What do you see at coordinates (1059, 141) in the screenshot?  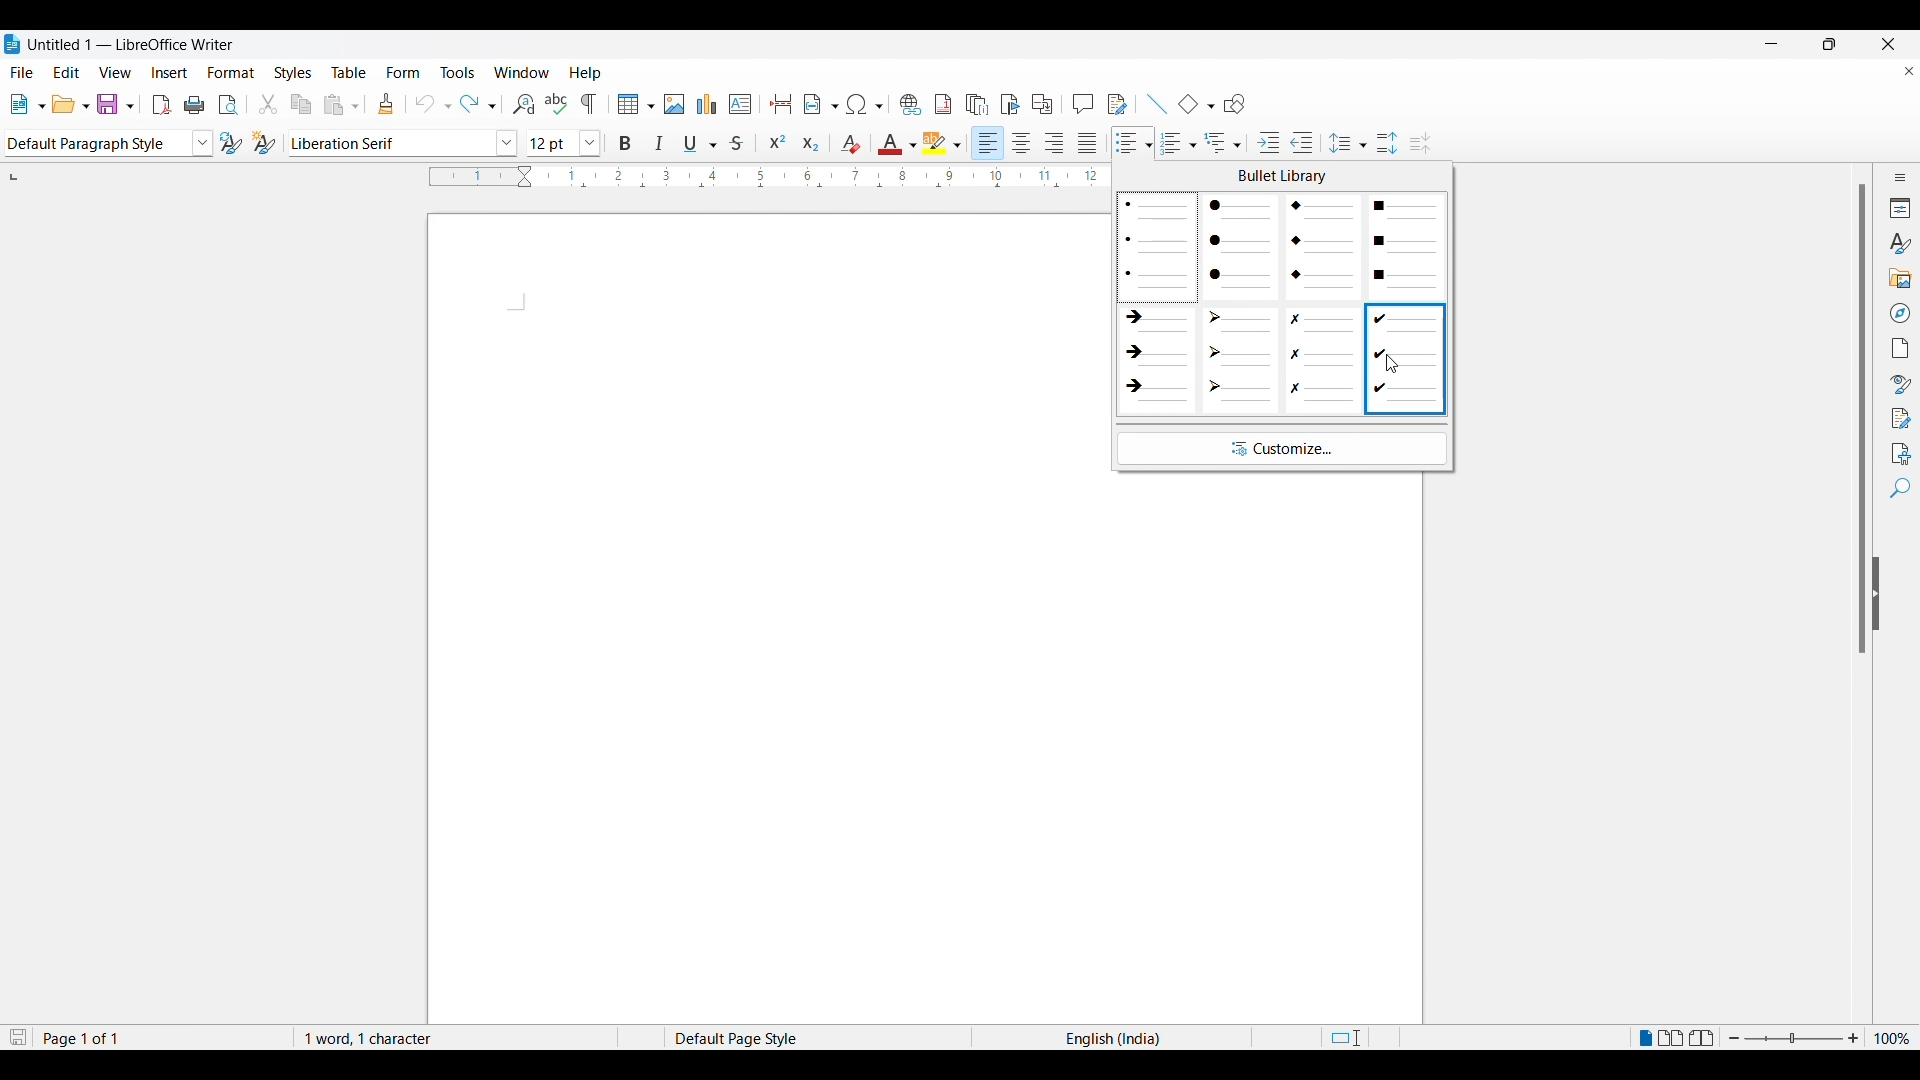 I see `align right` at bounding box center [1059, 141].